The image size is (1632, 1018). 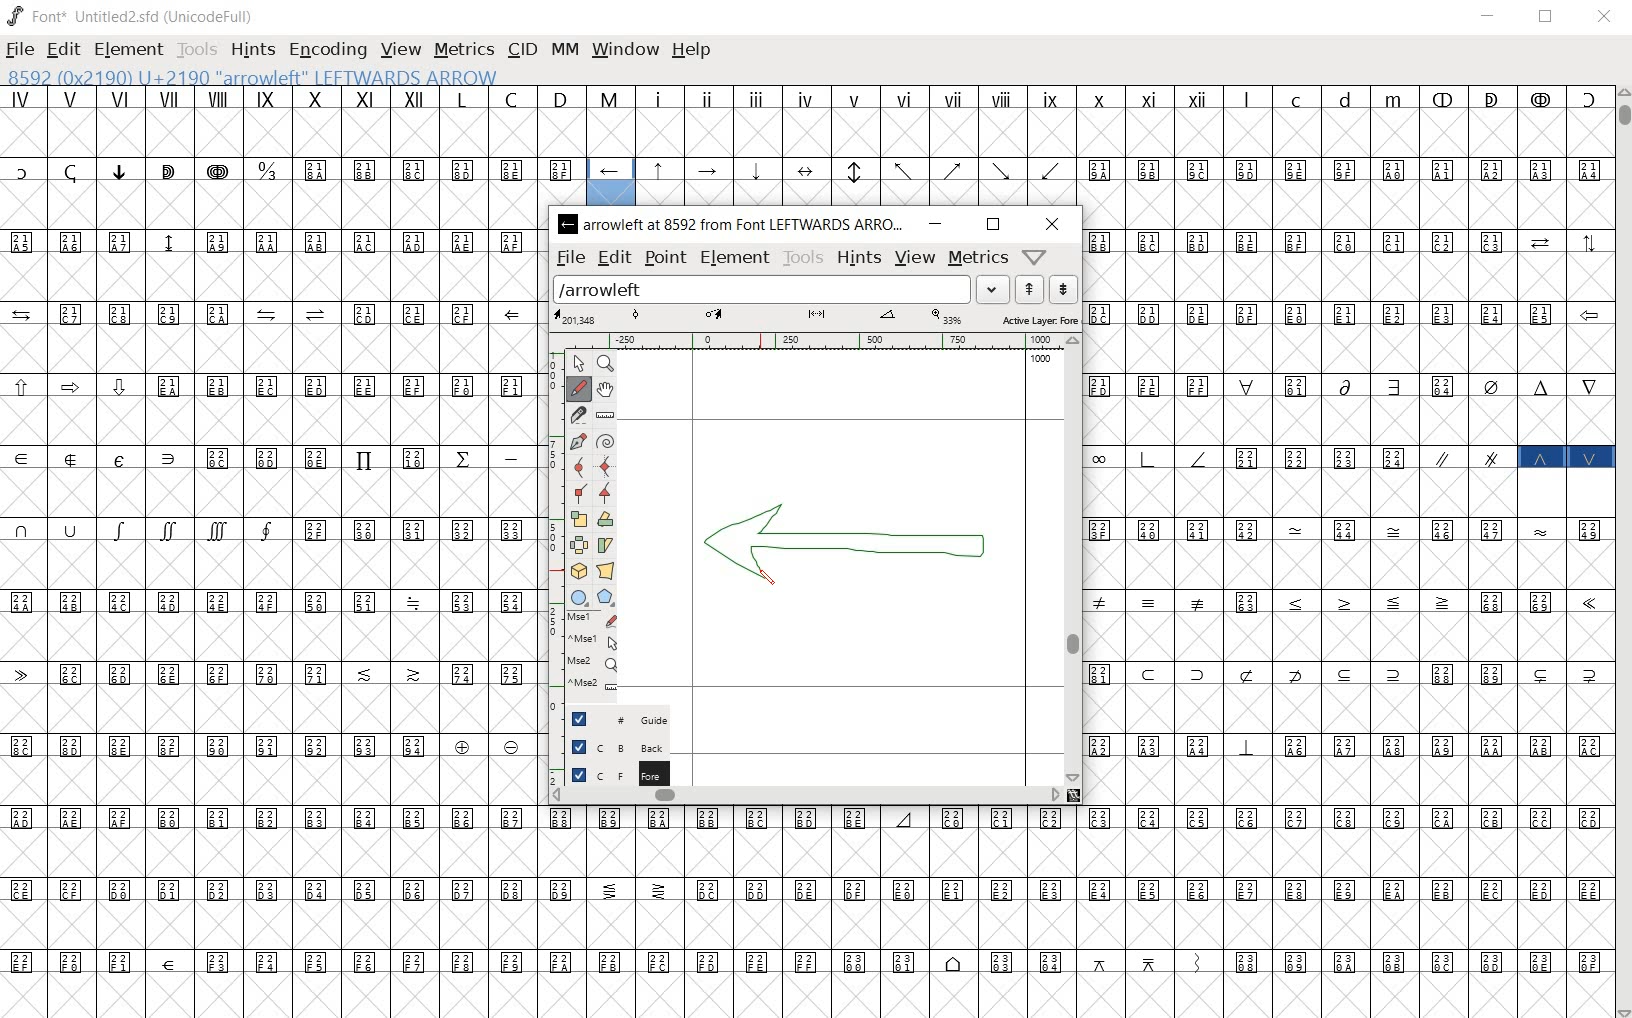 I want to click on scrollbar, so click(x=1073, y=560).